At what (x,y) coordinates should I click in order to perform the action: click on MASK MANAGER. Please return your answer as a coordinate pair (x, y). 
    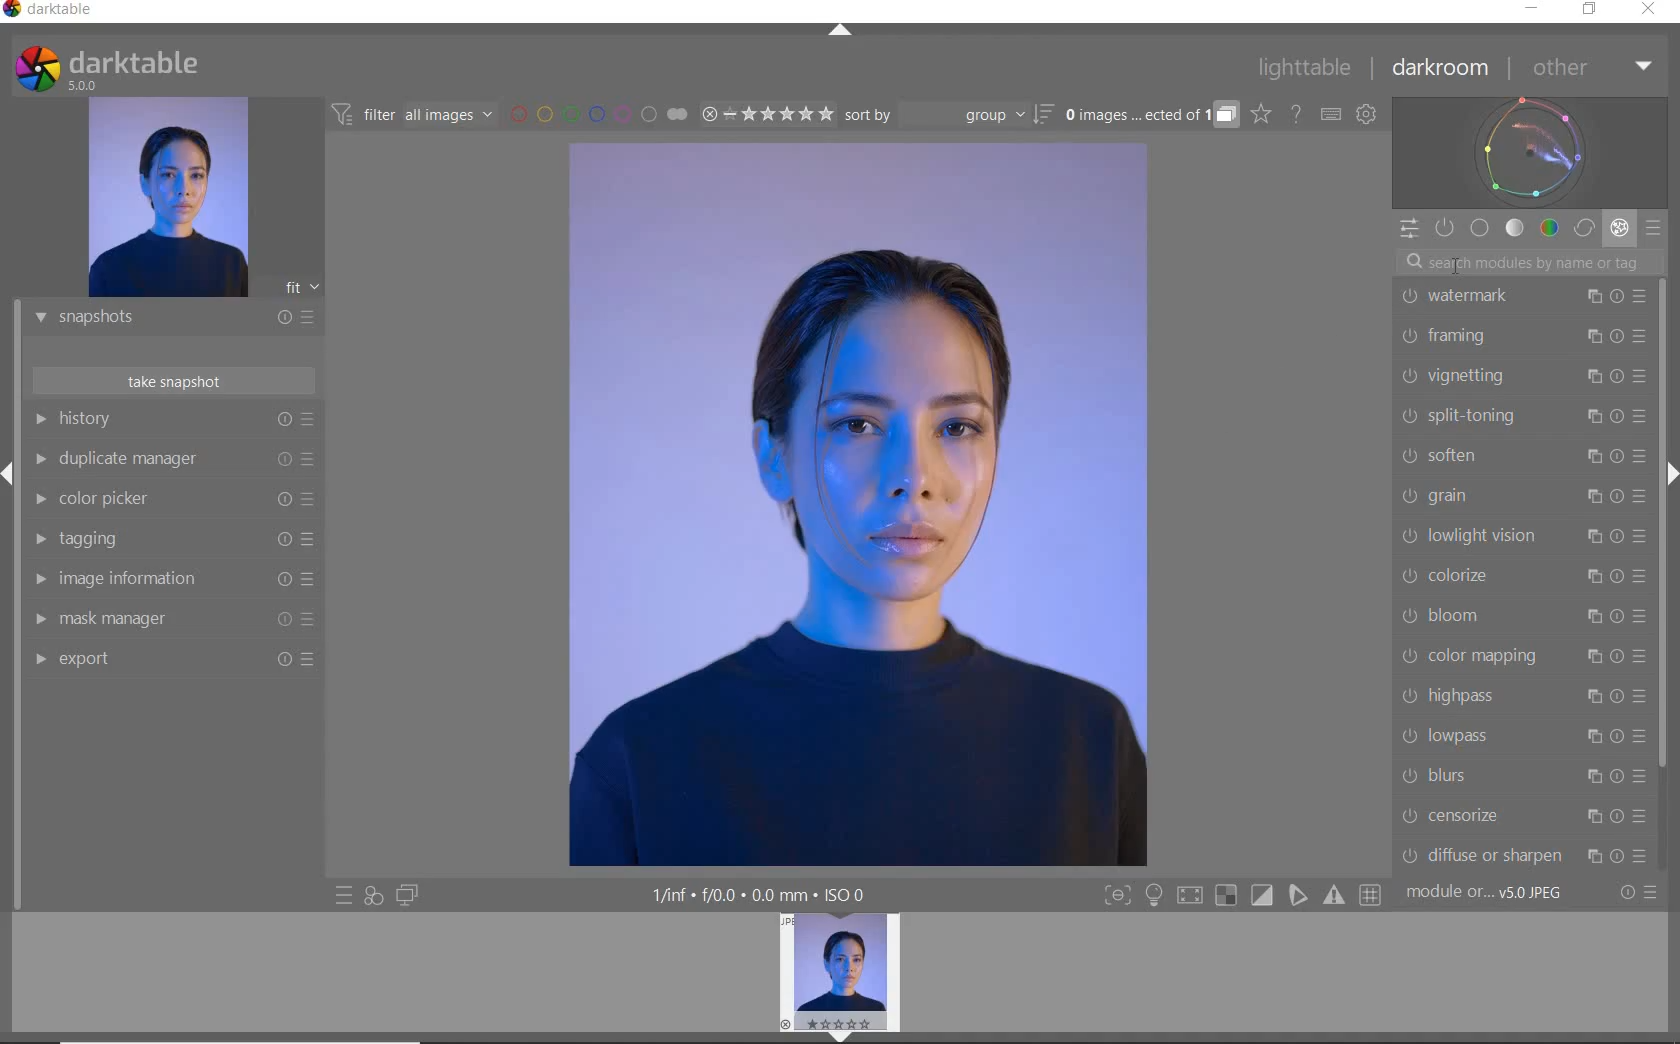
    Looking at the image, I should click on (178, 620).